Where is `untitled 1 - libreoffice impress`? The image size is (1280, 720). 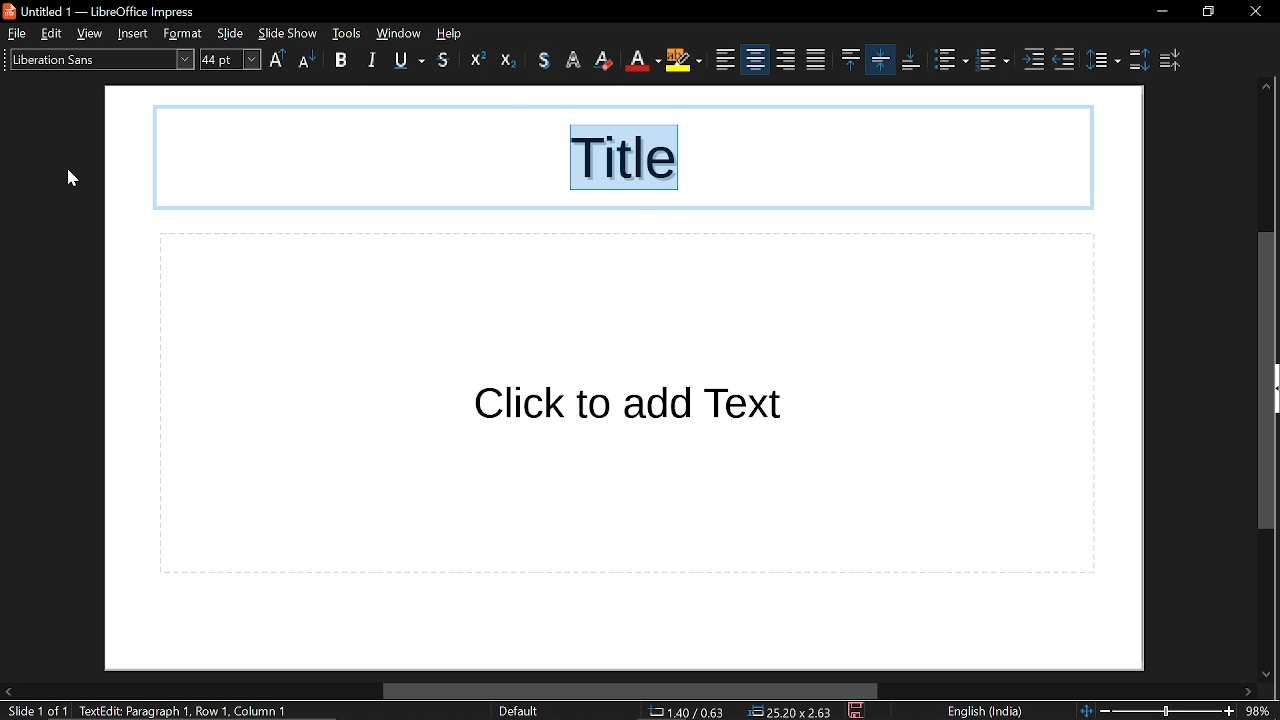 untitled 1 - libreoffice impress is located at coordinates (103, 10).